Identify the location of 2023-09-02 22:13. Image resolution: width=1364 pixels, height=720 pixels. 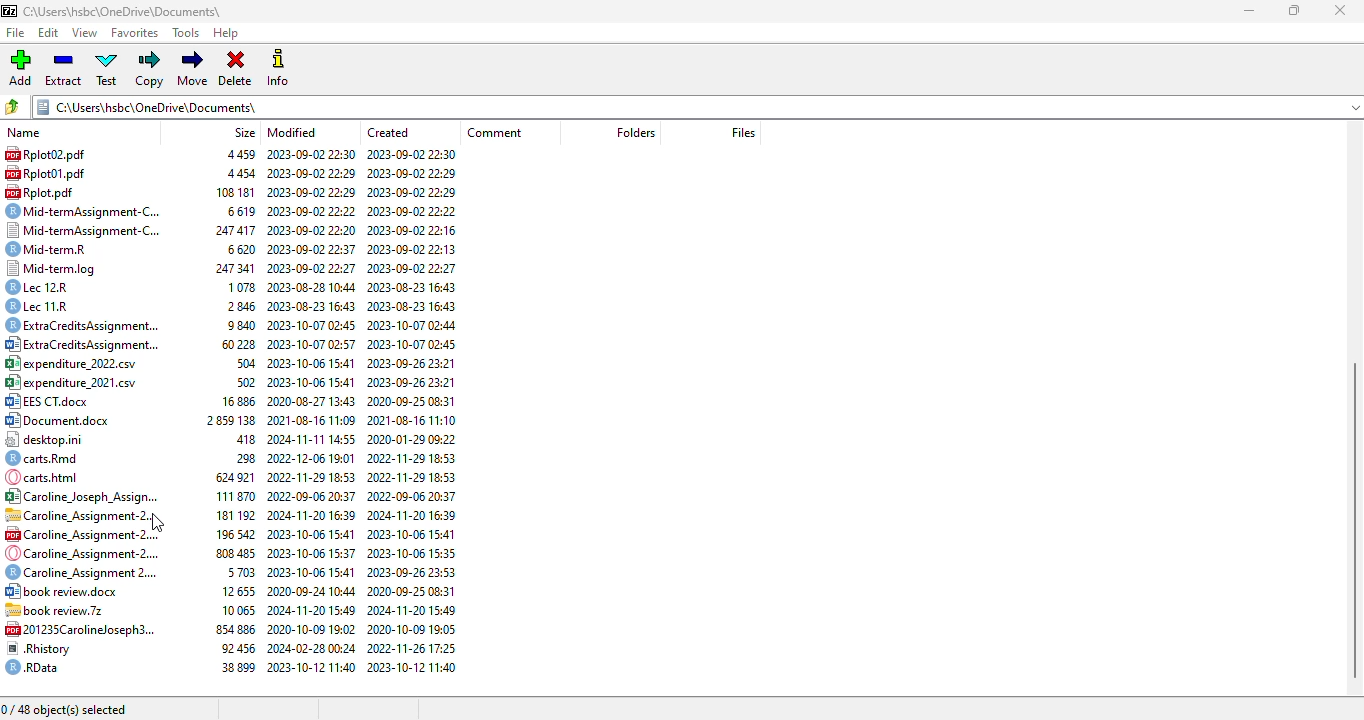
(412, 248).